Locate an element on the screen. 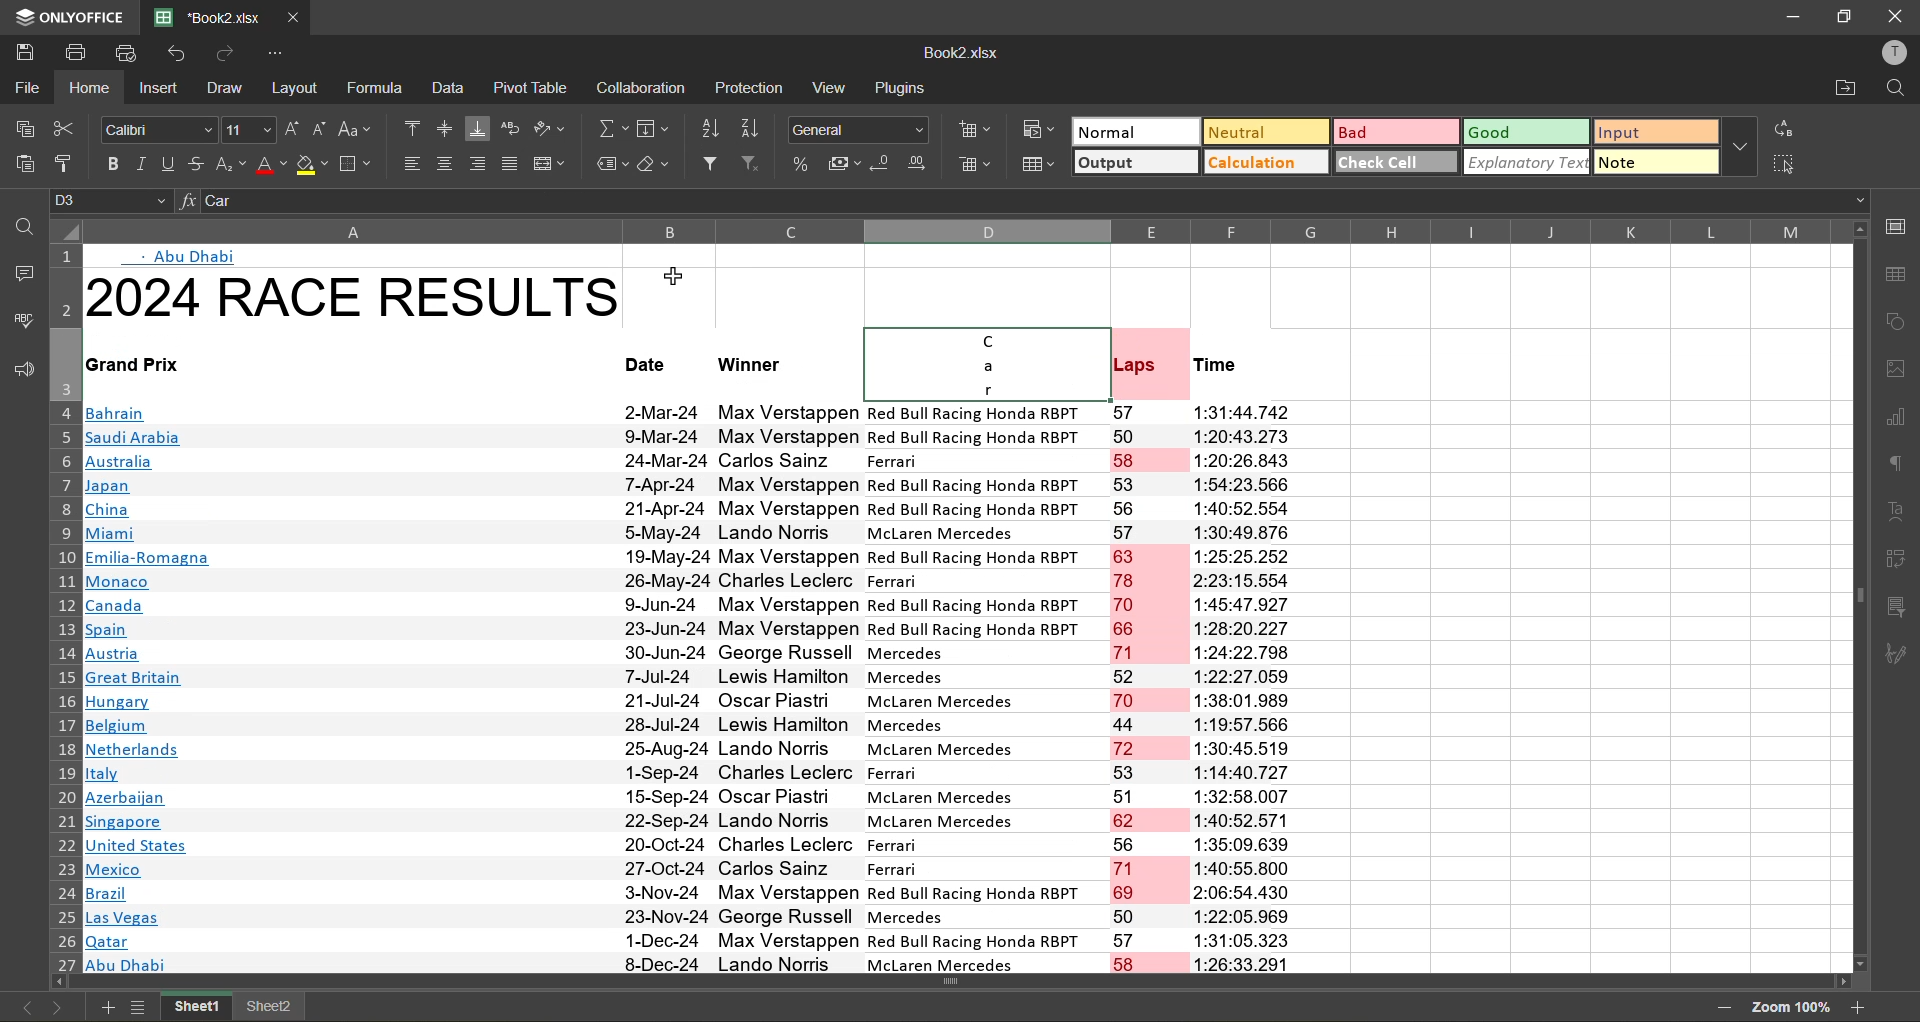 The image size is (1920, 1022). find is located at coordinates (1898, 91).